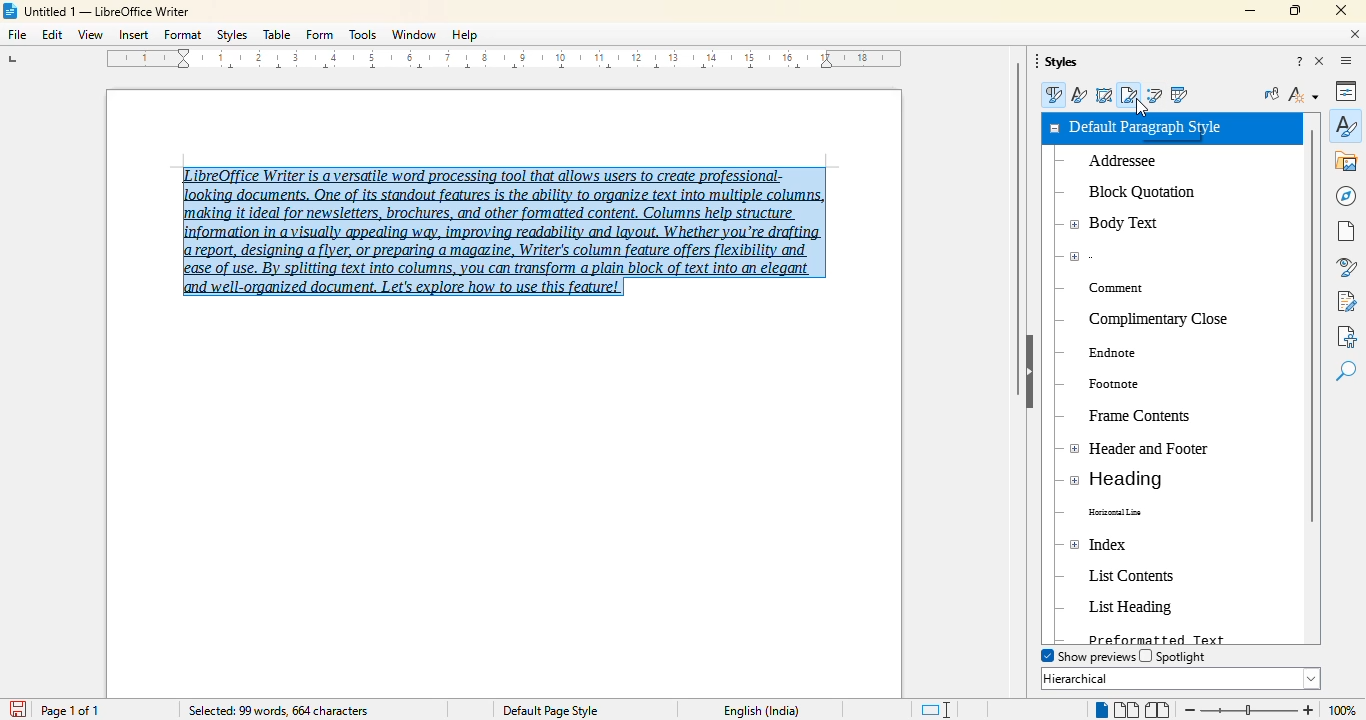 This screenshot has width=1366, height=720. What do you see at coordinates (16, 34) in the screenshot?
I see `file` at bounding box center [16, 34].